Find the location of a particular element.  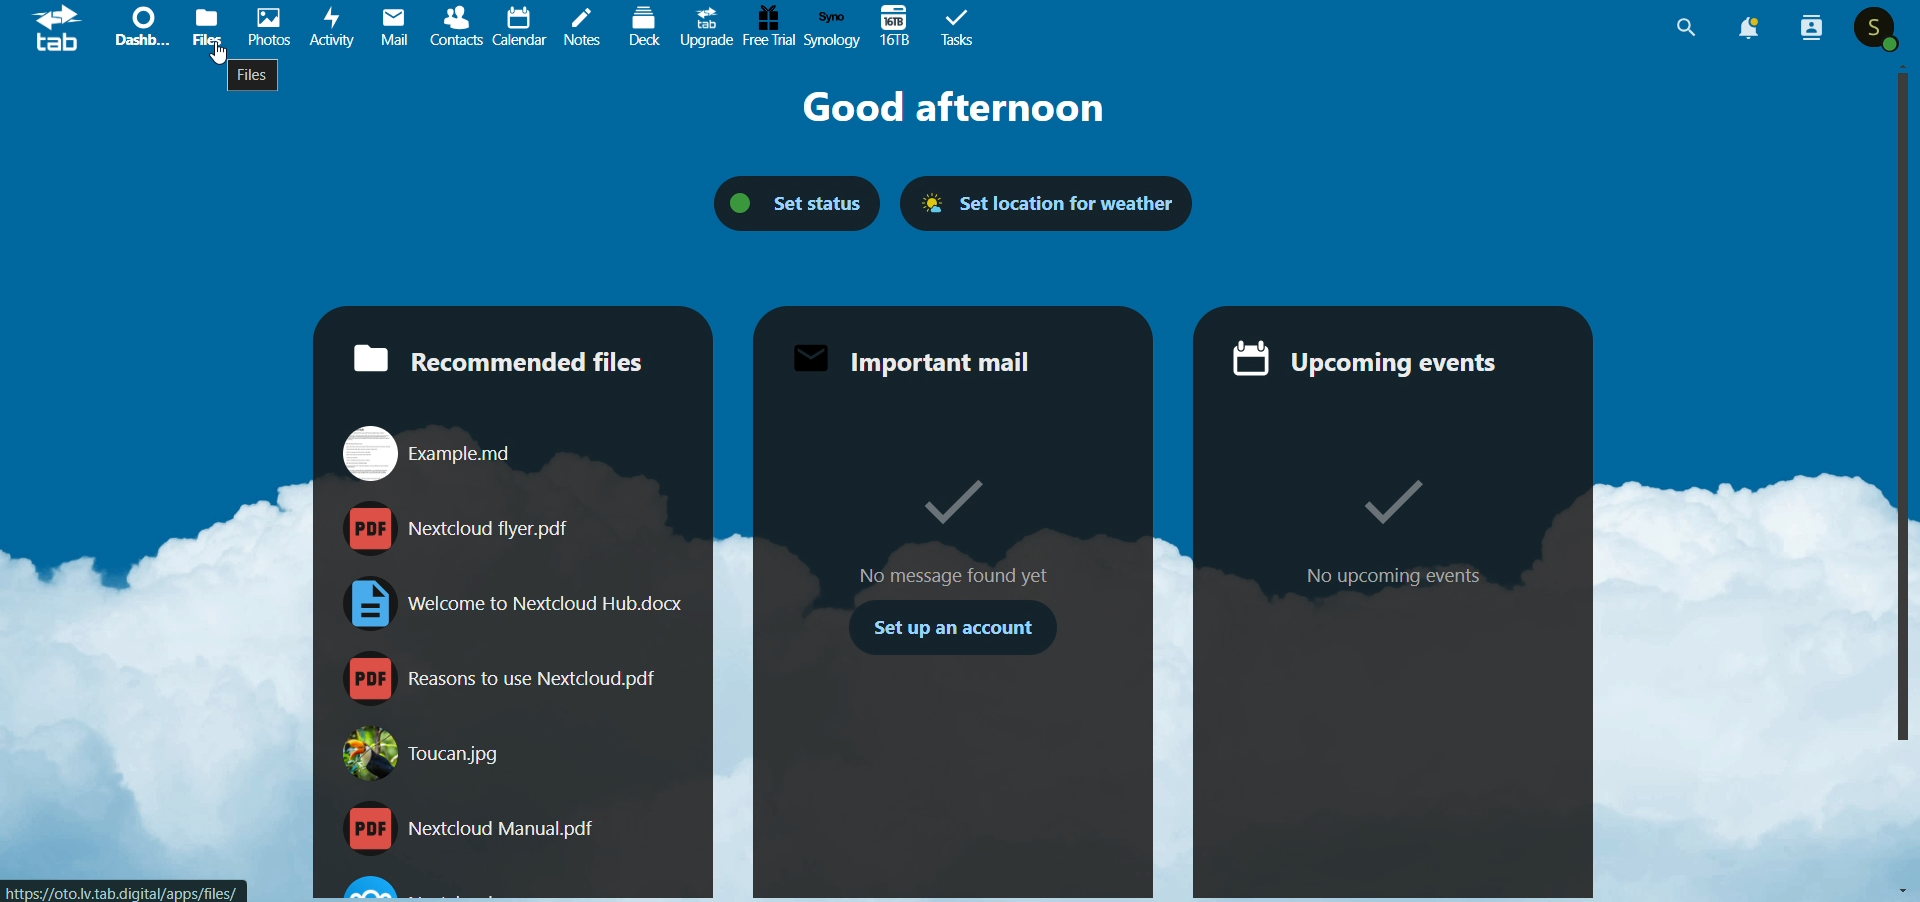

toucan is located at coordinates (422, 755).